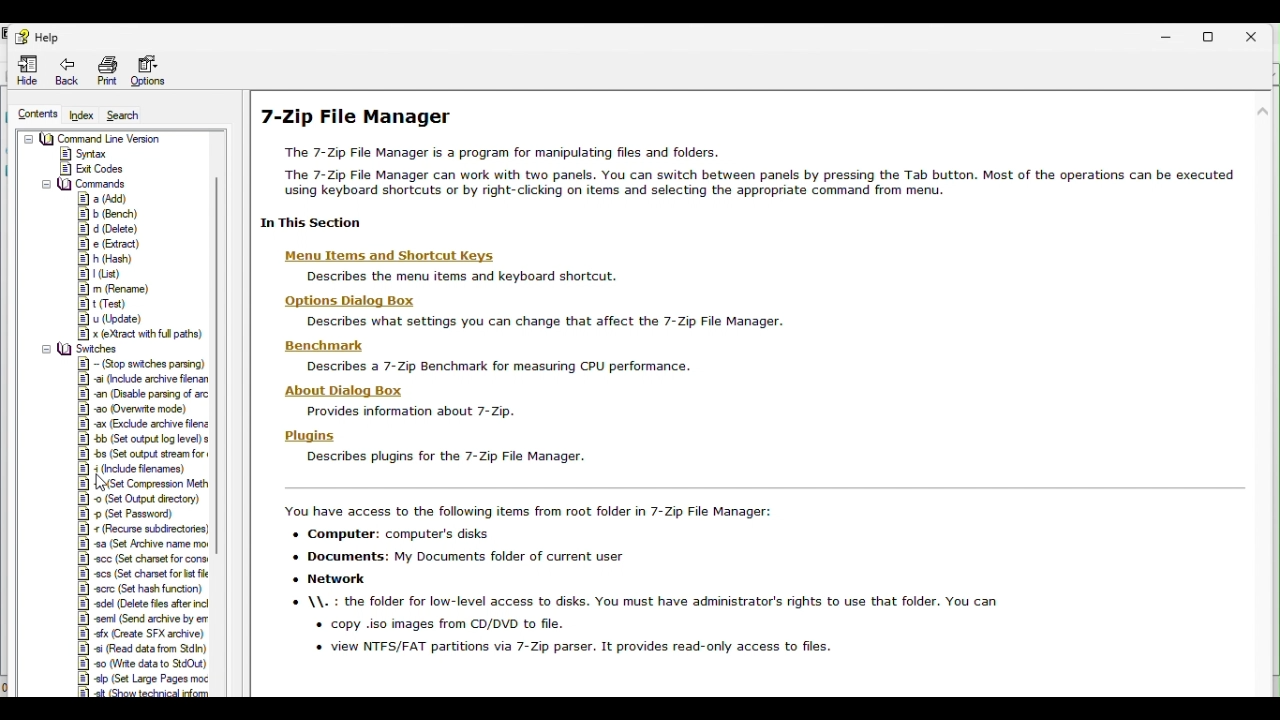 Image resolution: width=1280 pixels, height=720 pixels. What do you see at coordinates (141, 650) in the screenshot?
I see `read data from stdin` at bounding box center [141, 650].